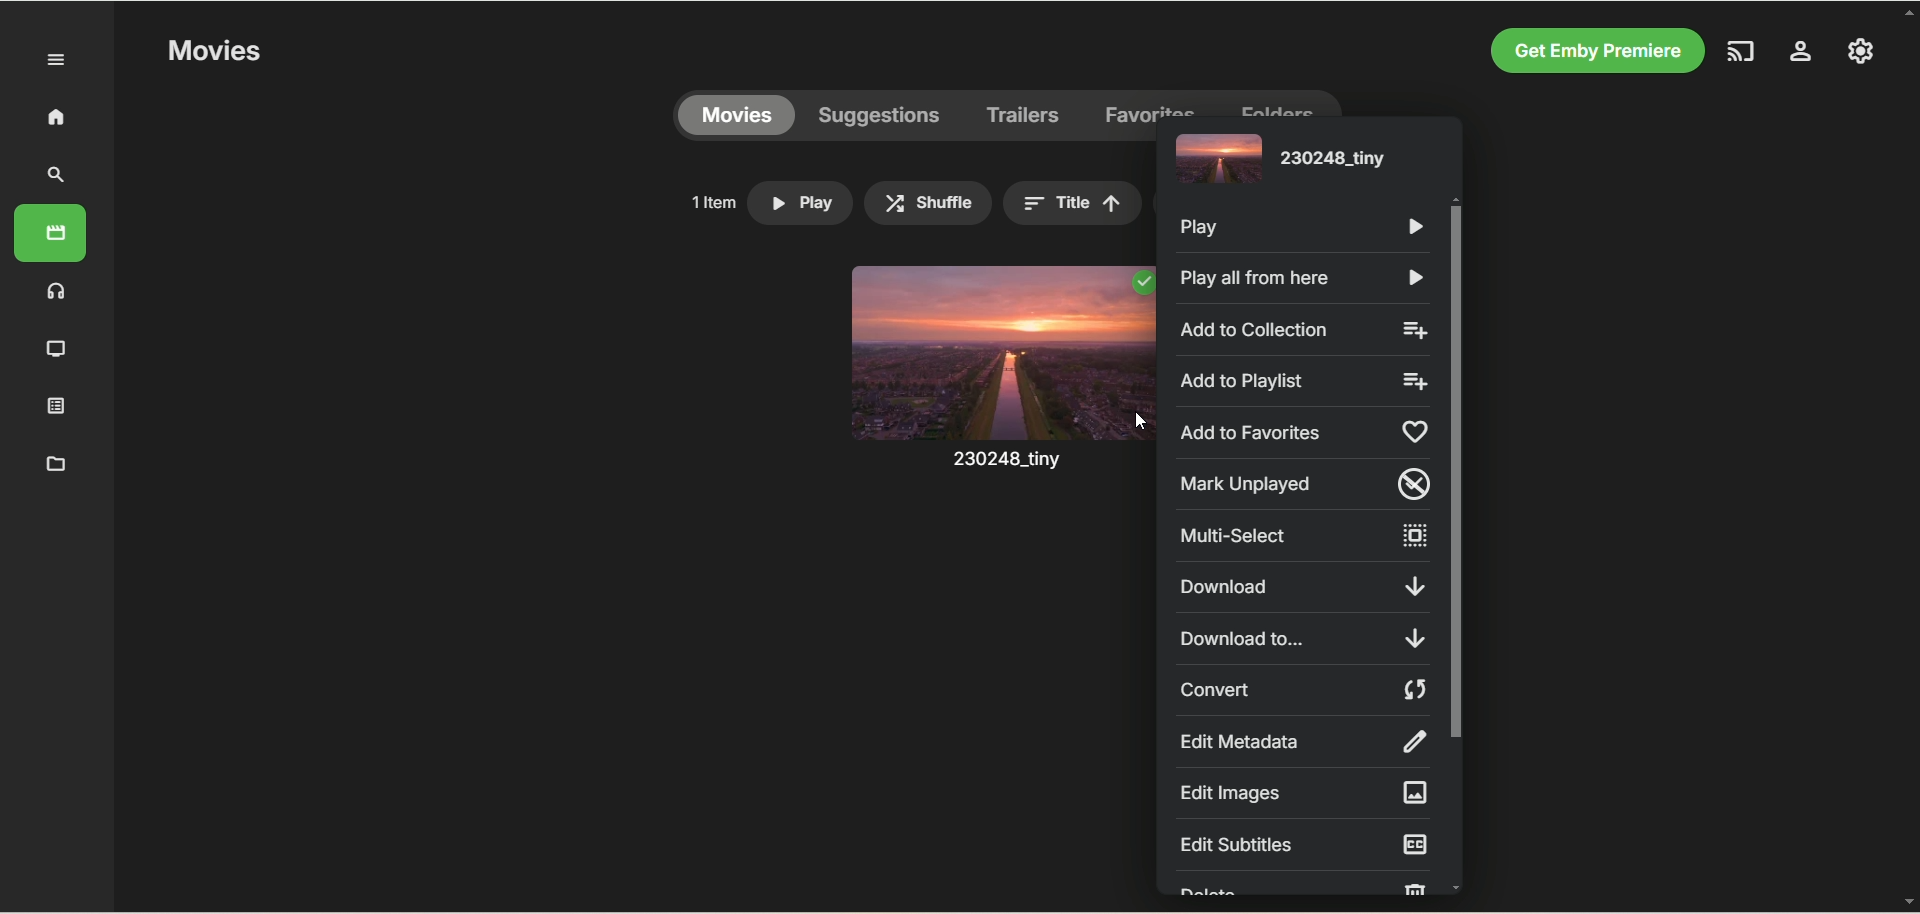 This screenshot has width=1920, height=914. I want to click on play on another device, so click(1743, 51).